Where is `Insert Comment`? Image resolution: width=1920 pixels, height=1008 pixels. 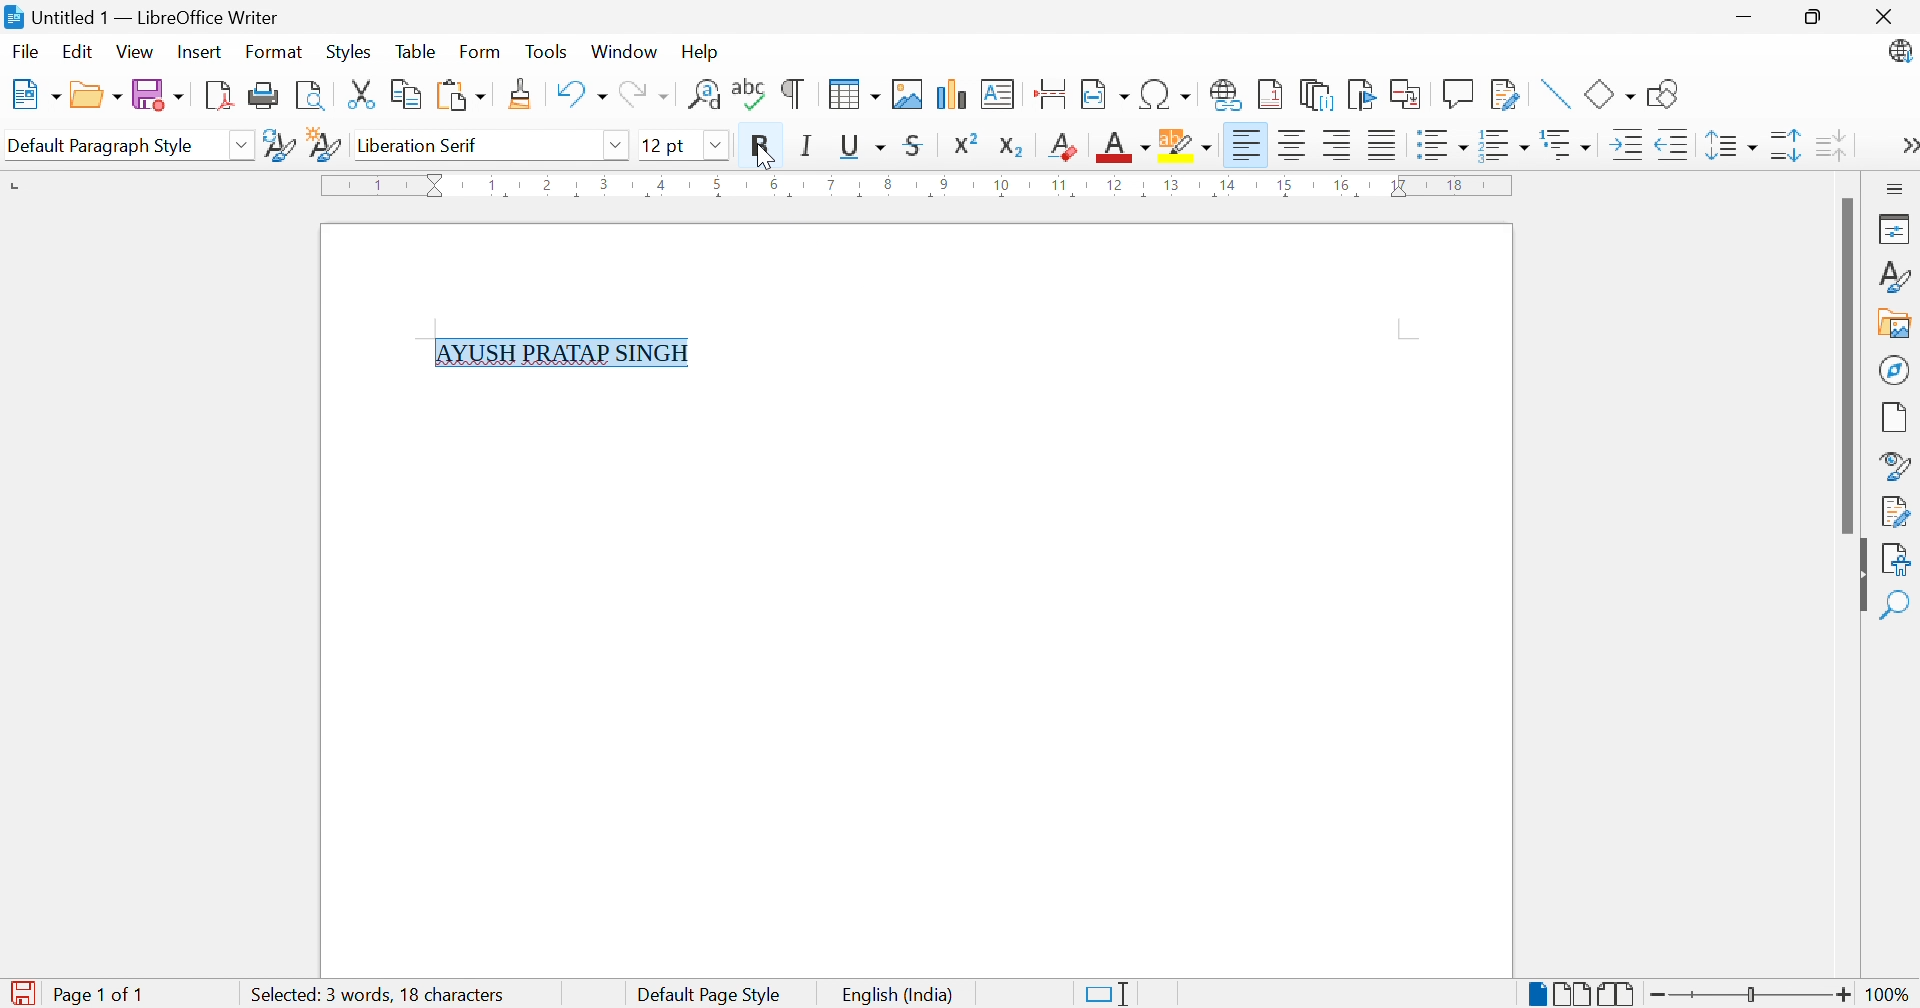
Insert Comment is located at coordinates (1457, 93).